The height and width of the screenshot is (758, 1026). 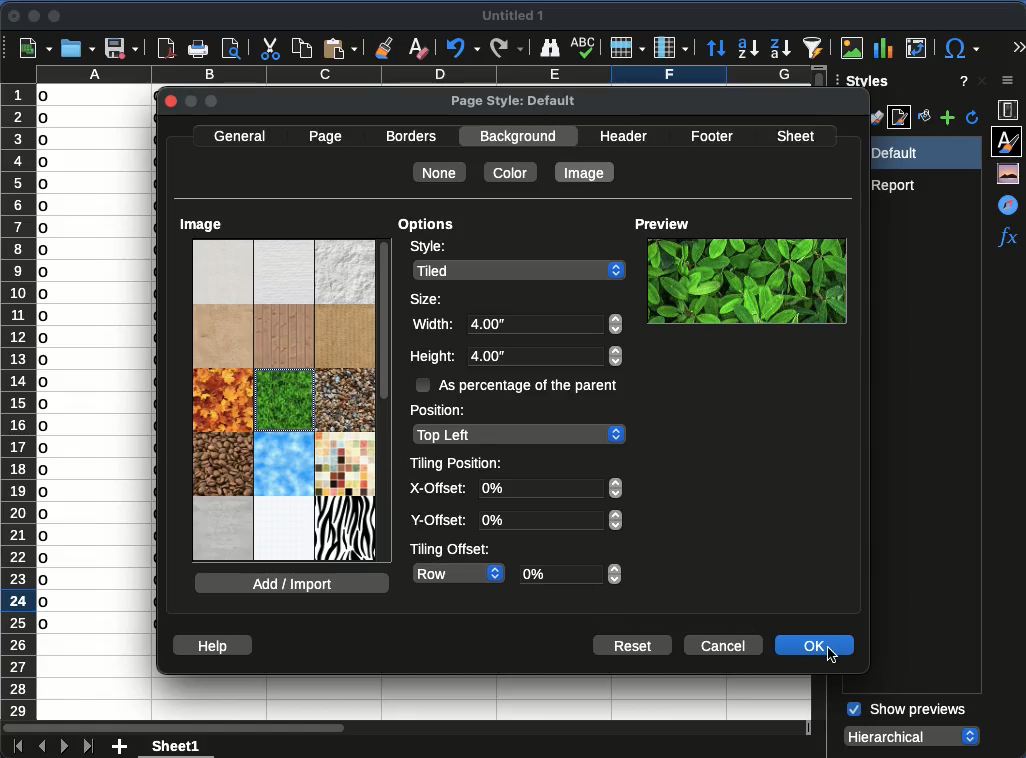 What do you see at coordinates (1020, 496) in the screenshot?
I see `scroll` at bounding box center [1020, 496].